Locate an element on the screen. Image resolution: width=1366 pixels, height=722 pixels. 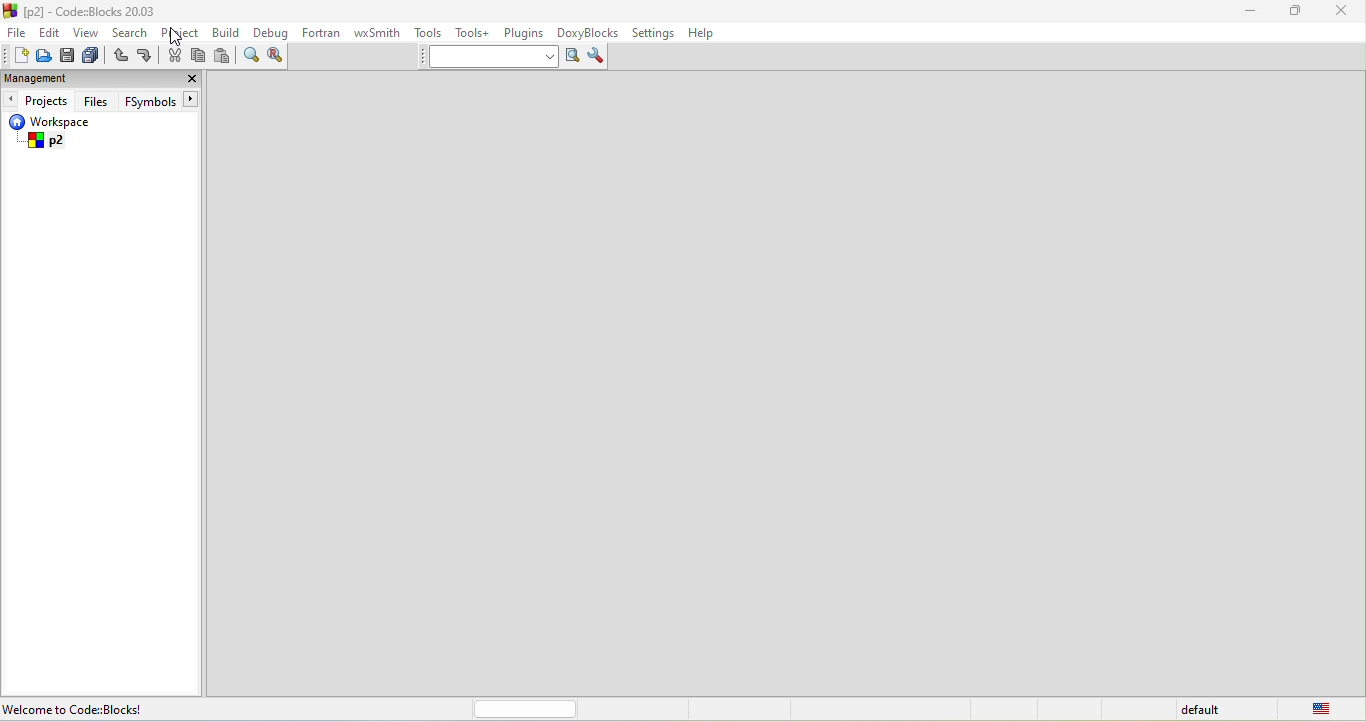
find is located at coordinates (252, 58).